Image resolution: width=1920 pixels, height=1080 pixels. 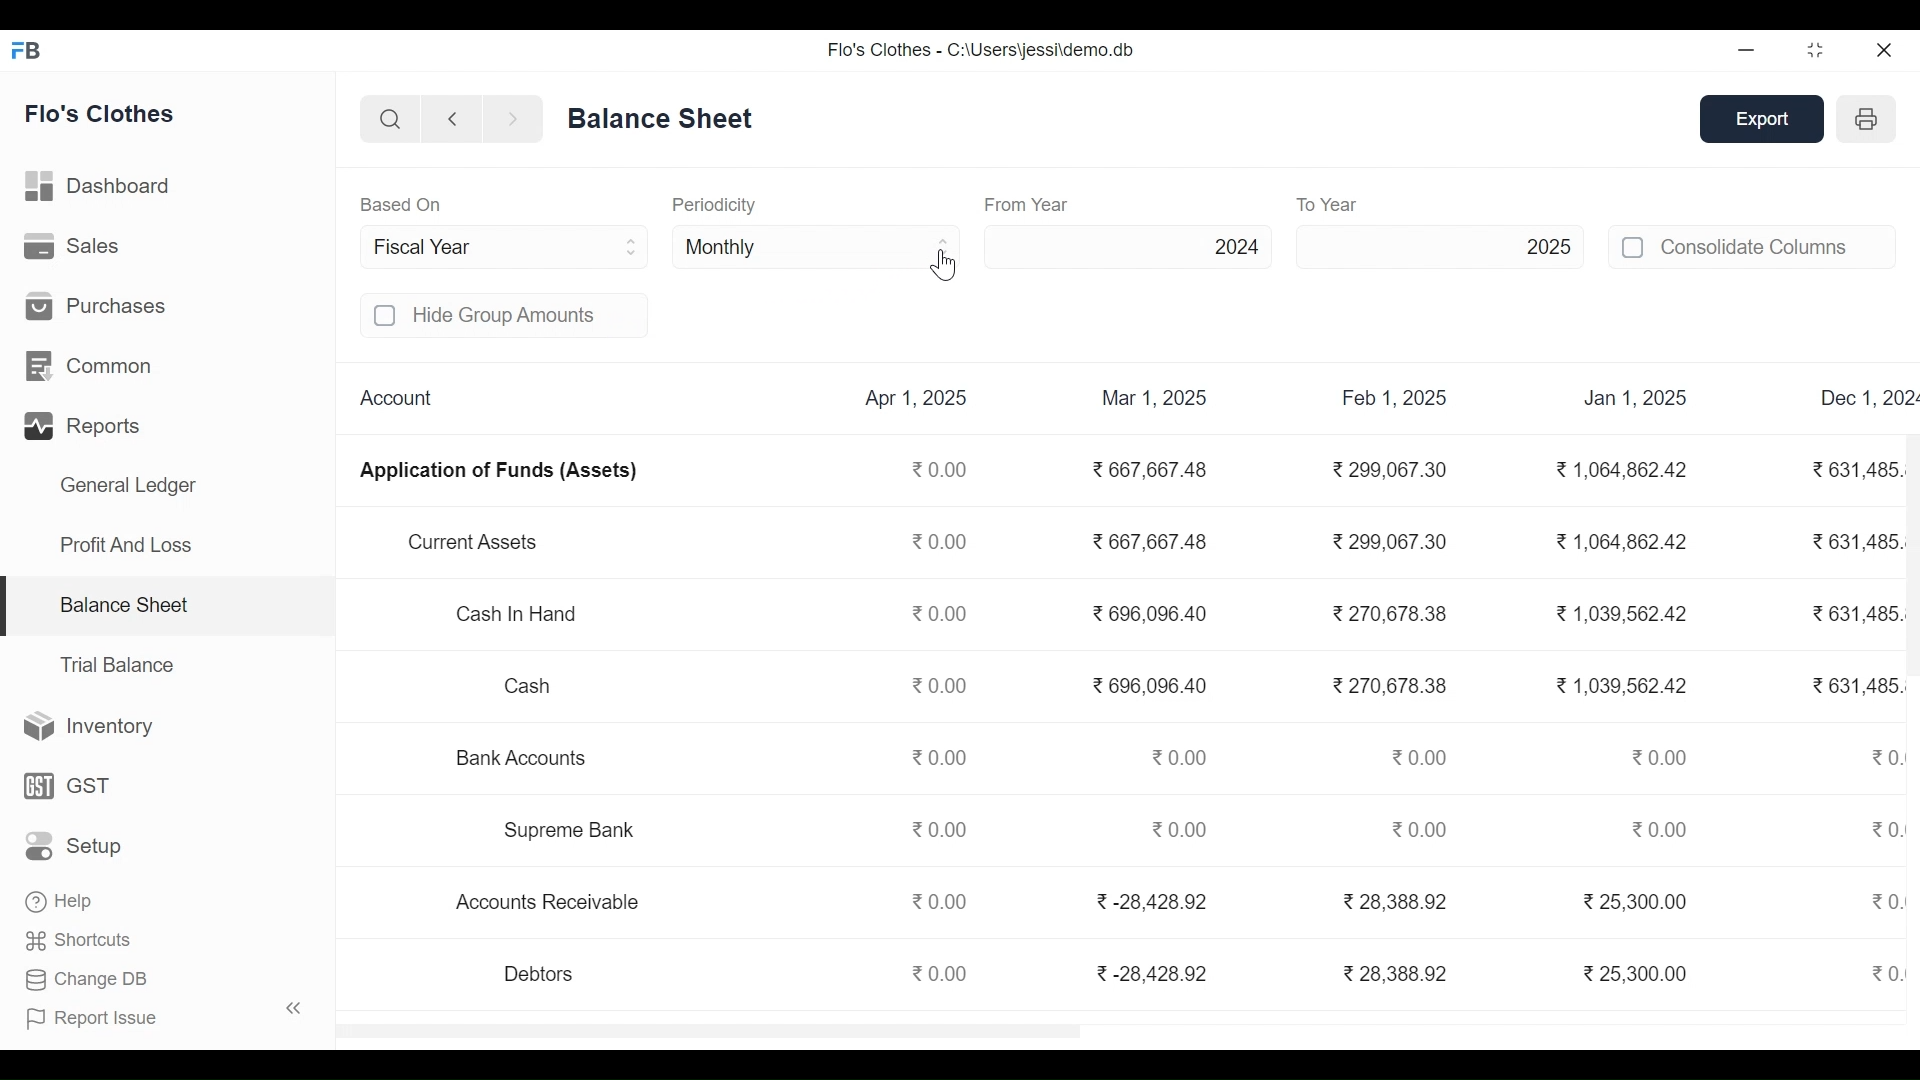 What do you see at coordinates (1395, 399) in the screenshot?
I see `Feb 1, 2025` at bounding box center [1395, 399].